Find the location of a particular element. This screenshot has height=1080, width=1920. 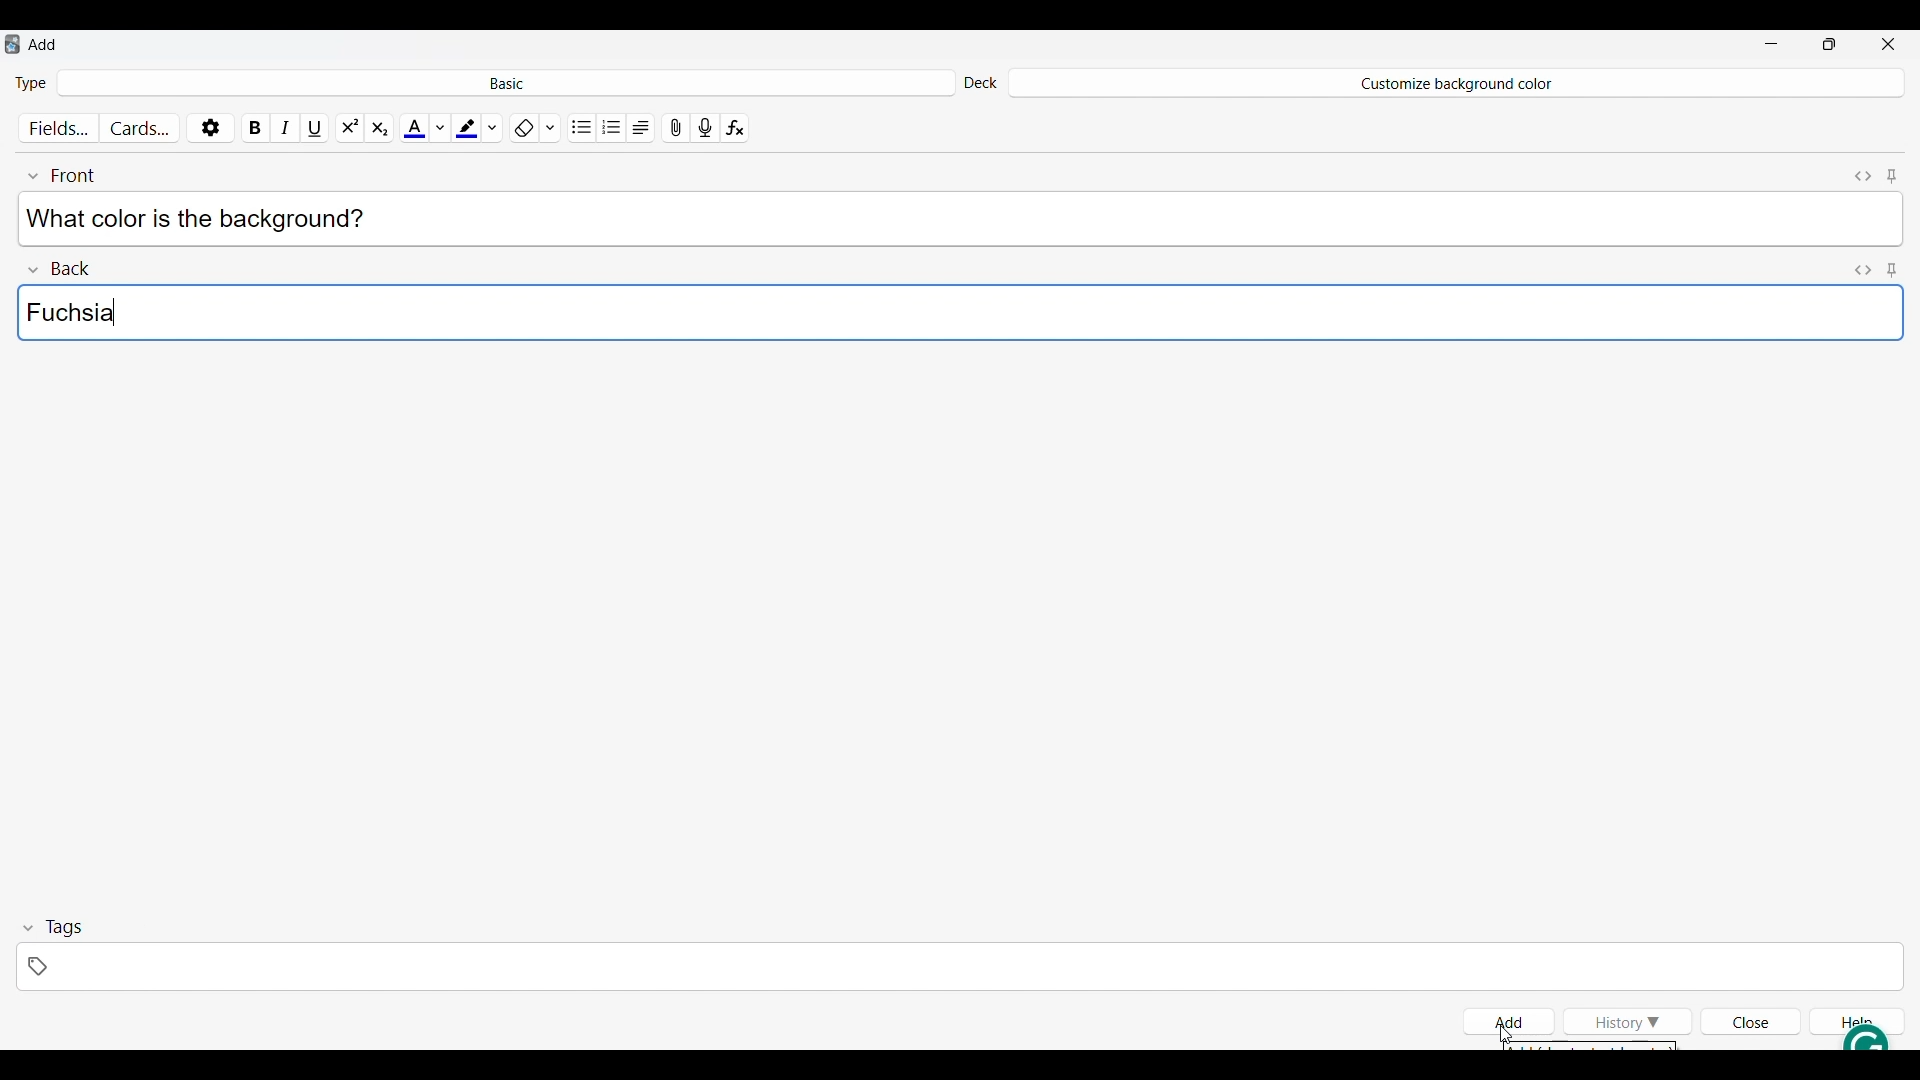

Selected text color is located at coordinates (413, 125).